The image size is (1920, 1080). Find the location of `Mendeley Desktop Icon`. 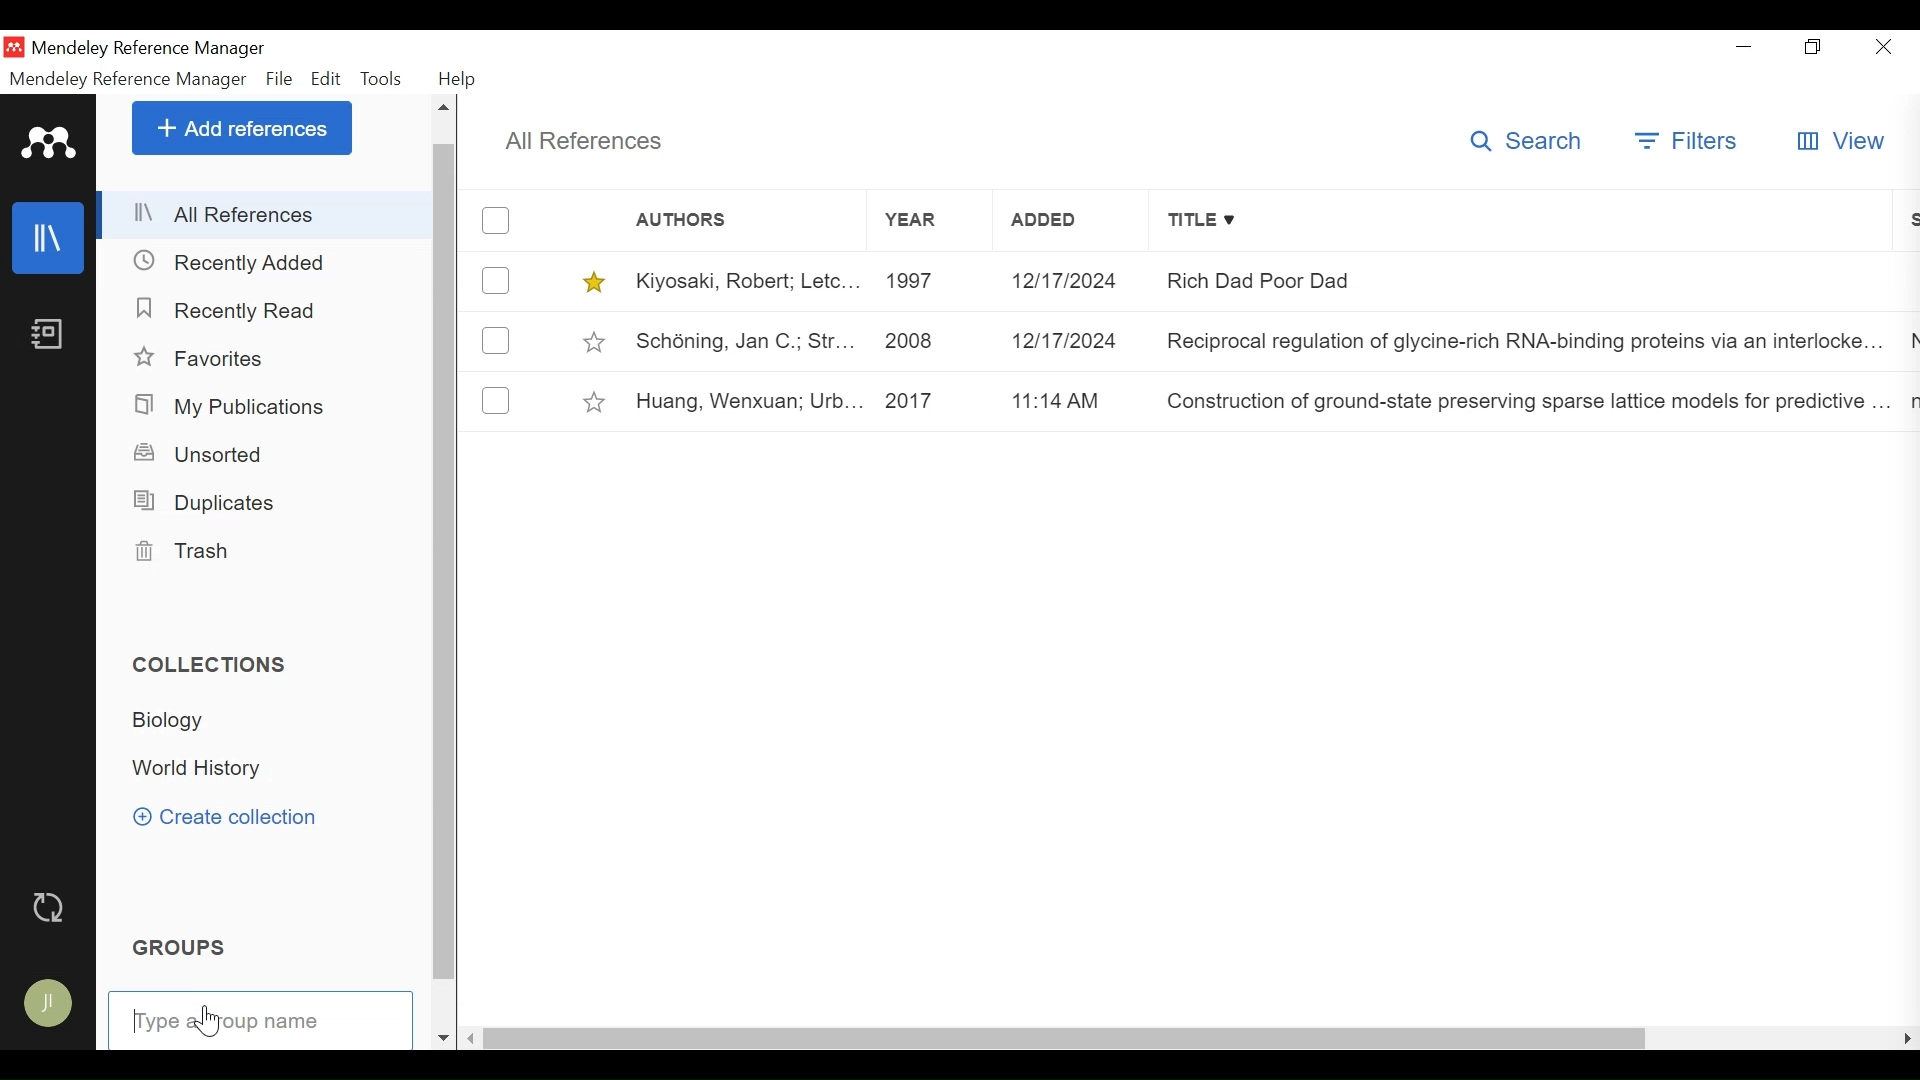

Mendeley Desktop Icon is located at coordinates (14, 47).